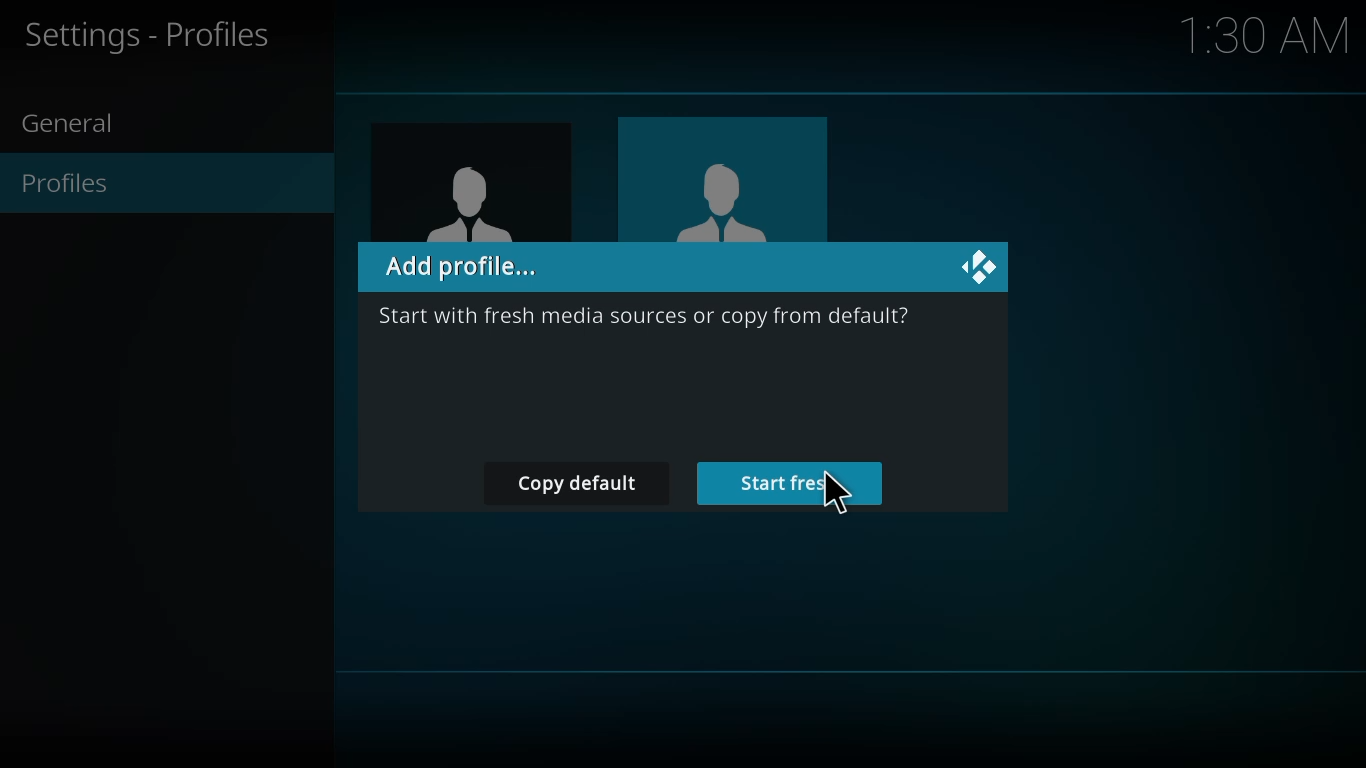 This screenshot has height=768, width=1366. Describe the element at coordinates (840, 494) in the screenshot. I see `cursor` at that location.